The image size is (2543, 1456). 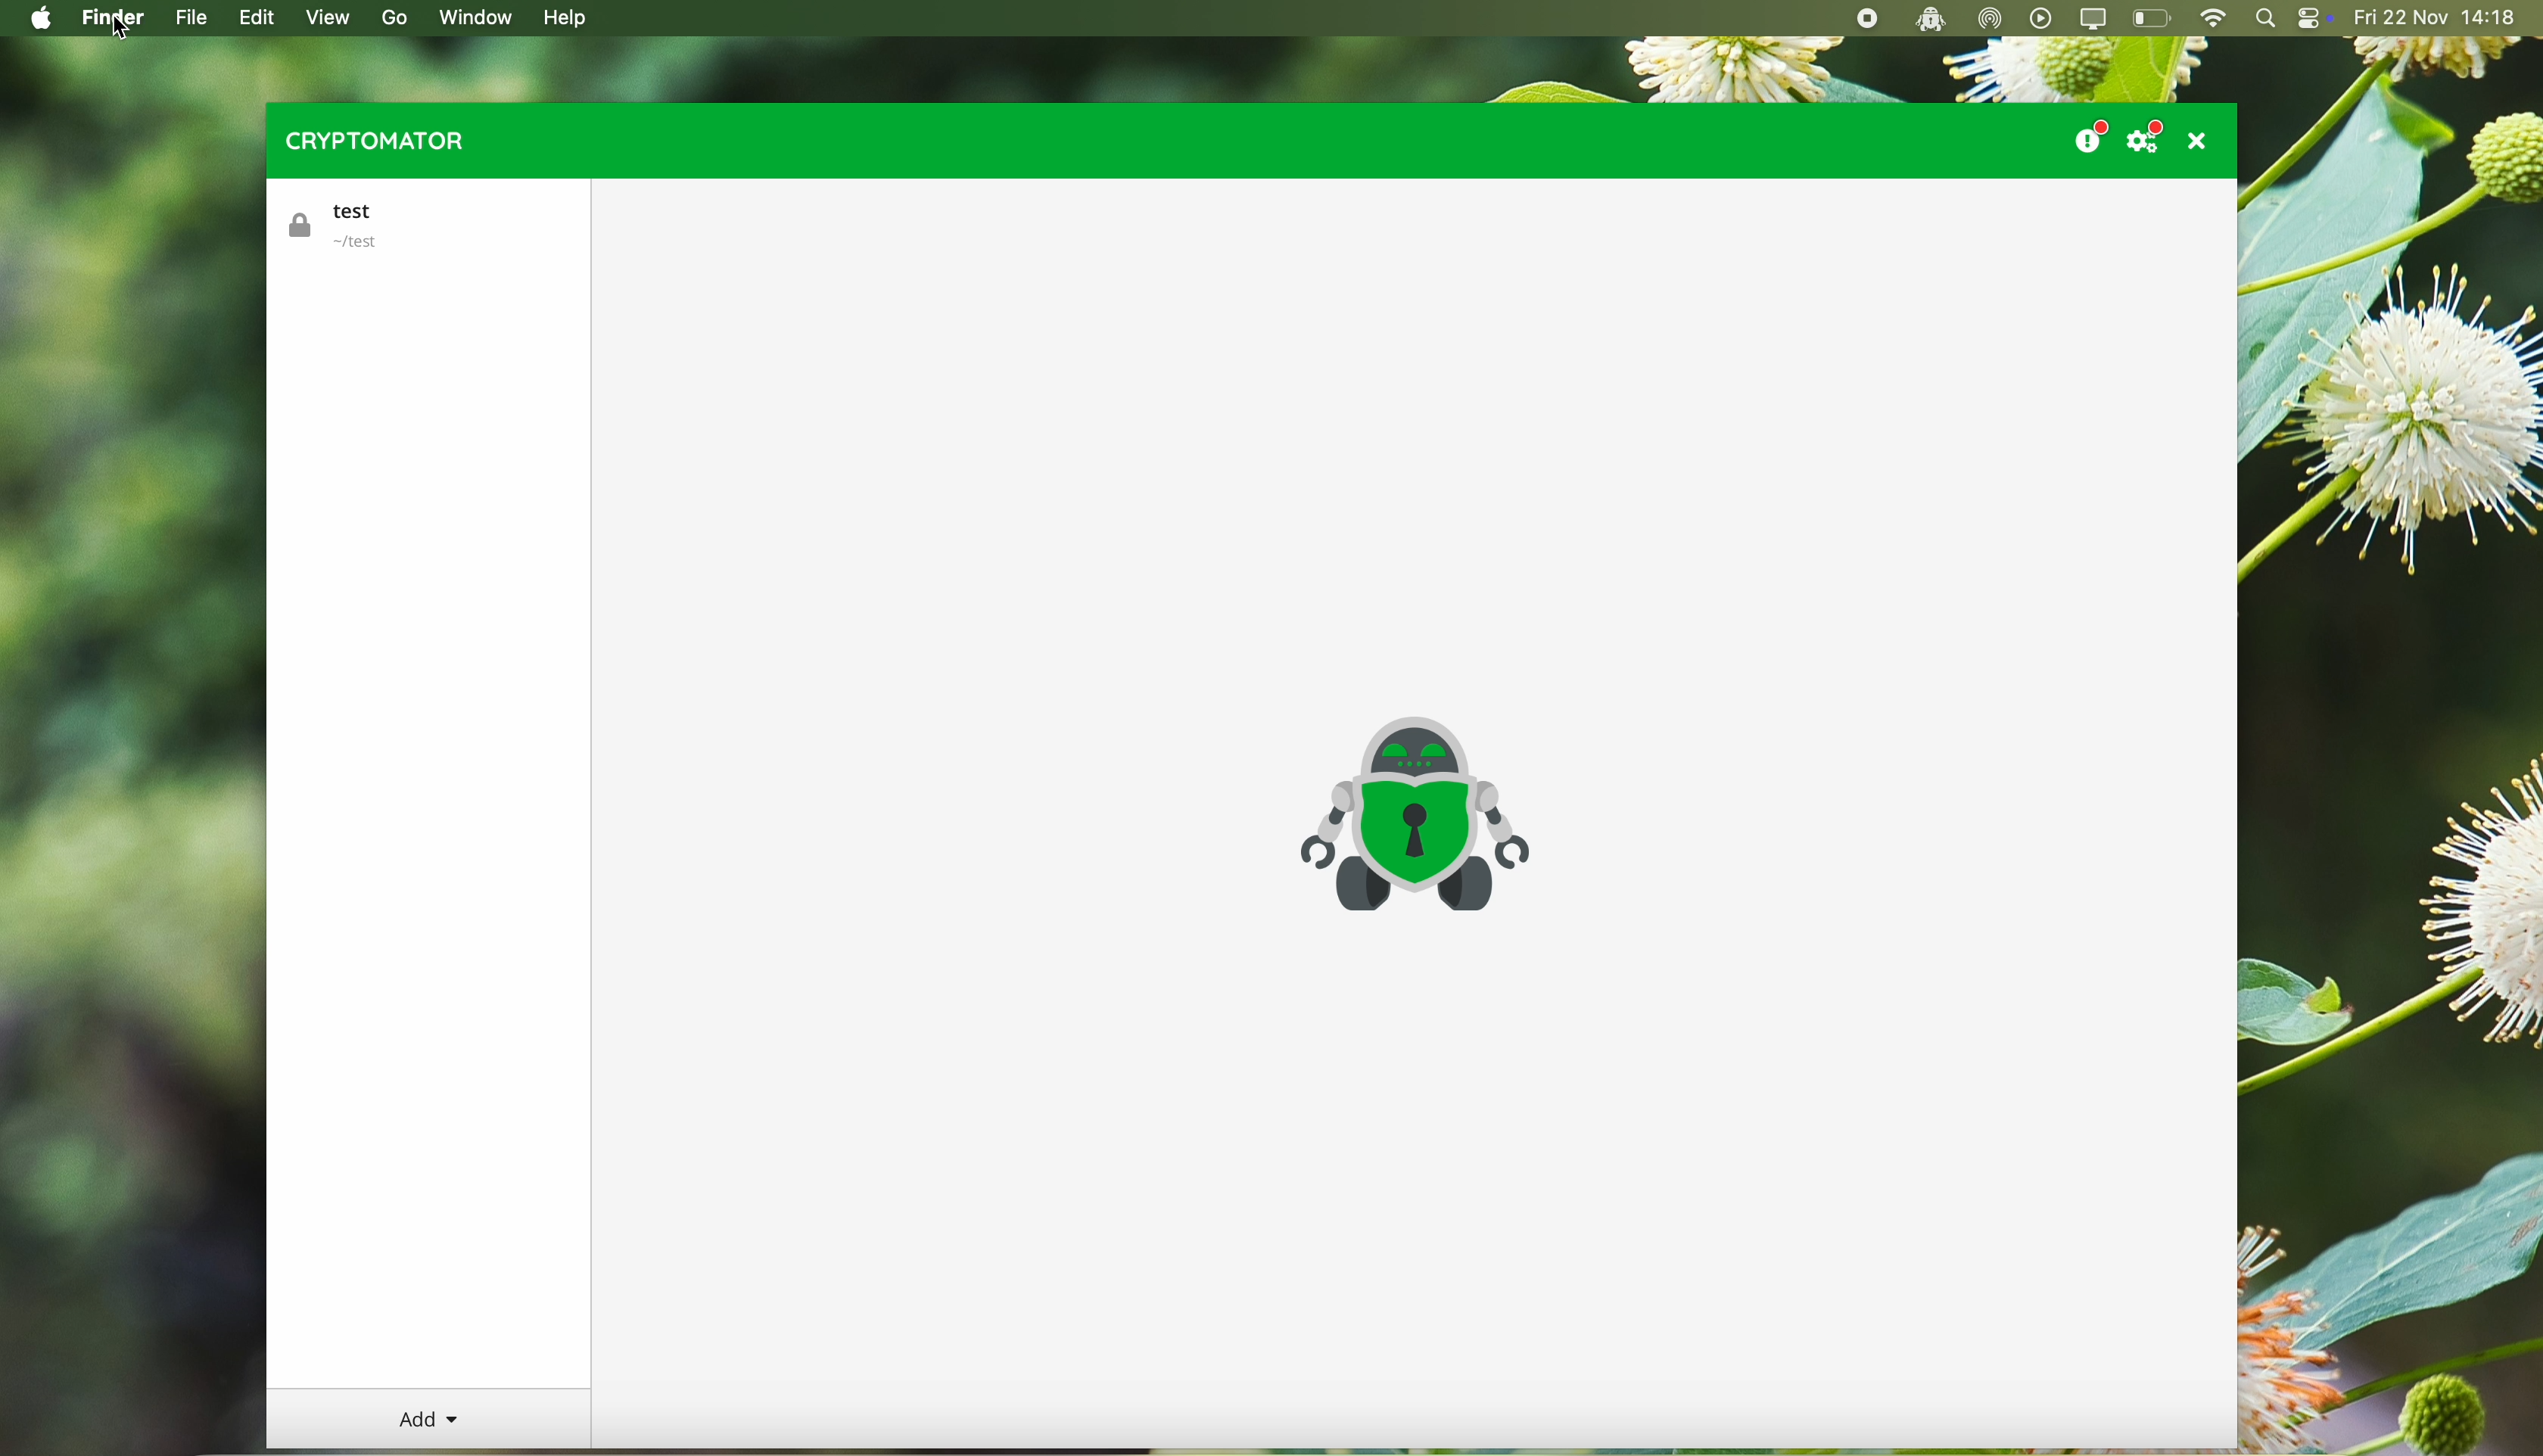 I want to click on test vault, so click(x=350, y=227).